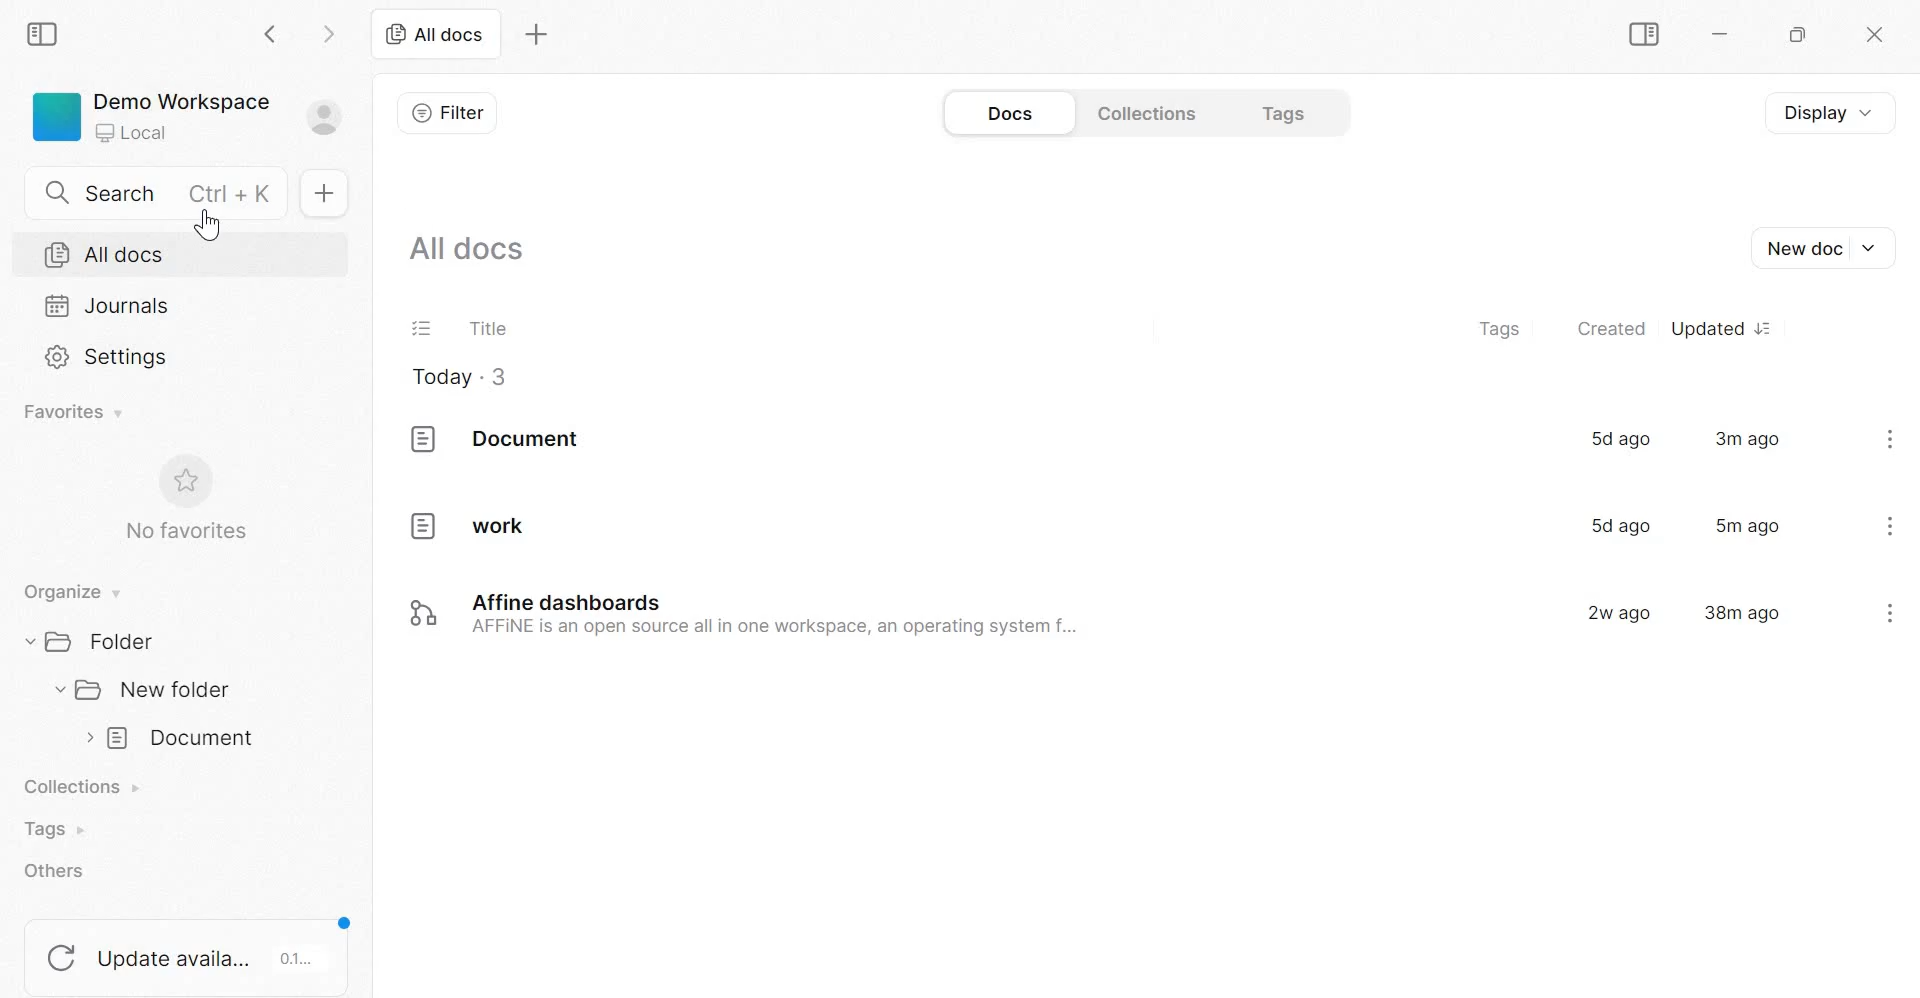 Image resolution: width=1920 pixels, height=998 pixels. I want to click on New doc, so click(1820, 248).